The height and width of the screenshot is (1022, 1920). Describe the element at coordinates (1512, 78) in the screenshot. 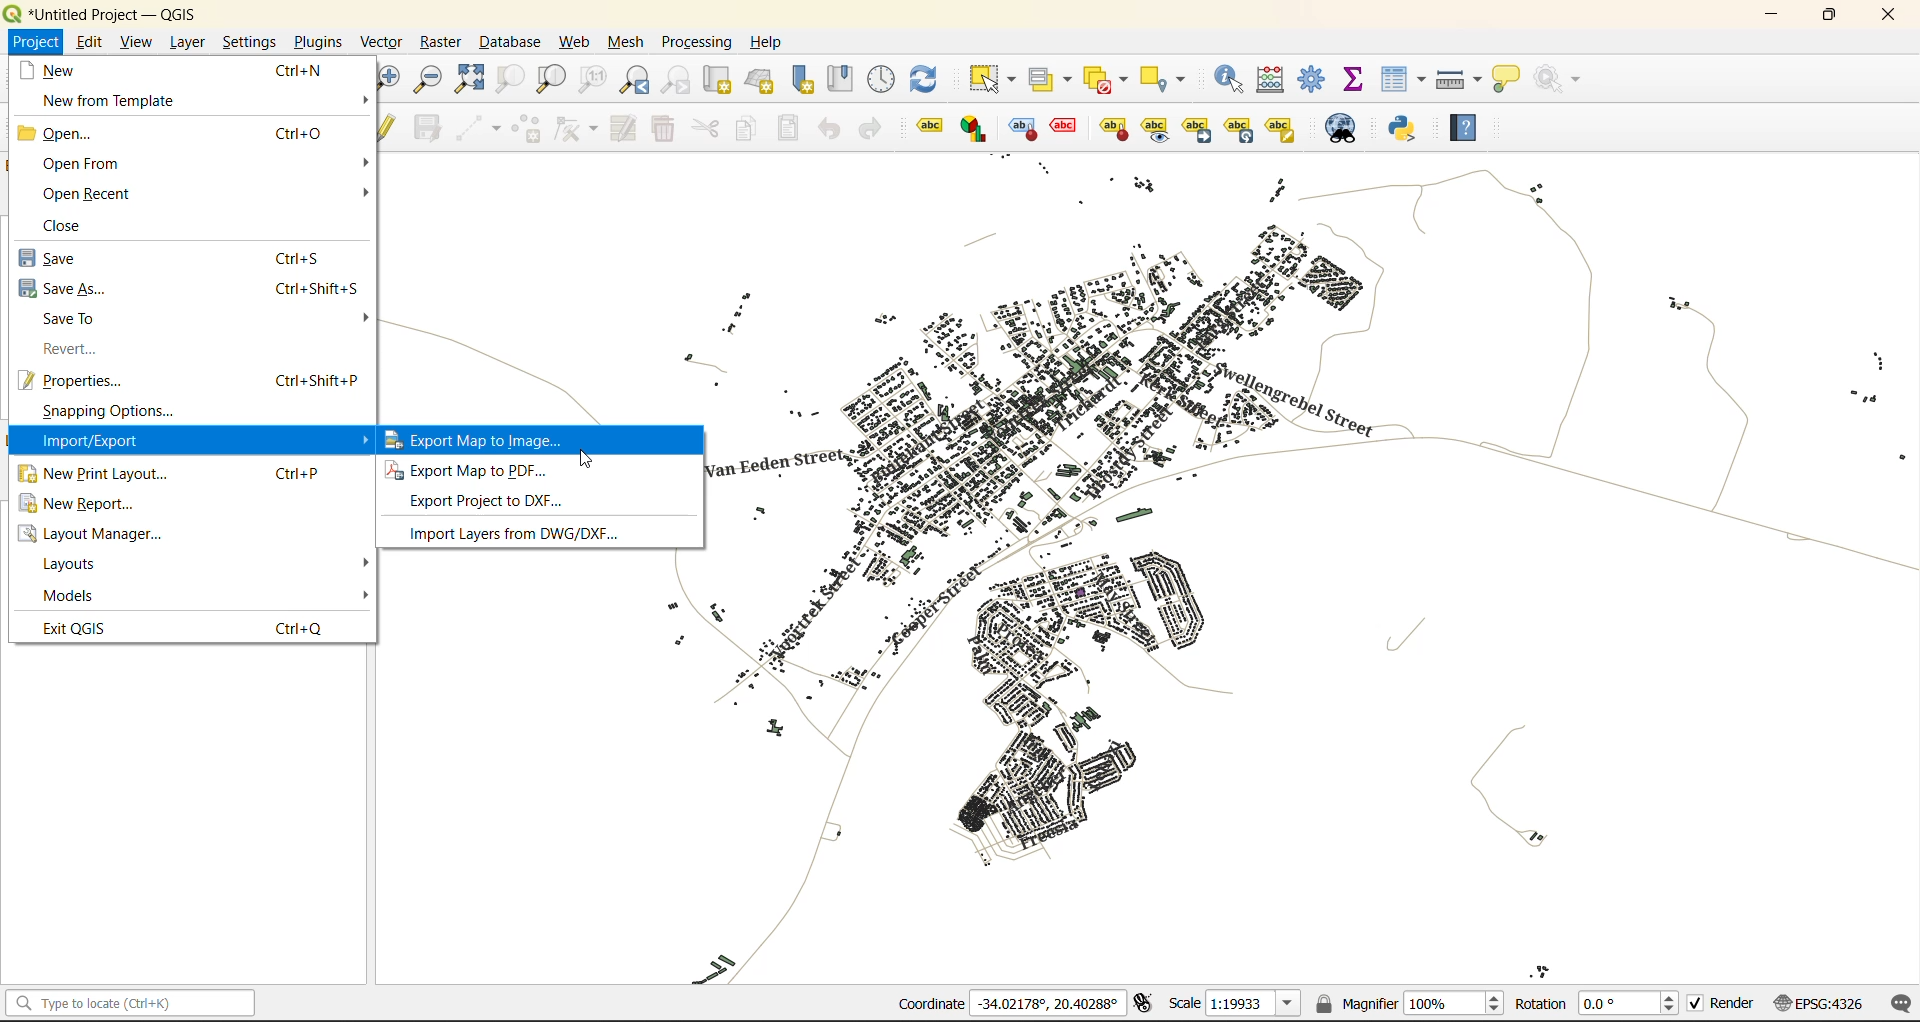

I see `show tips` at that location.